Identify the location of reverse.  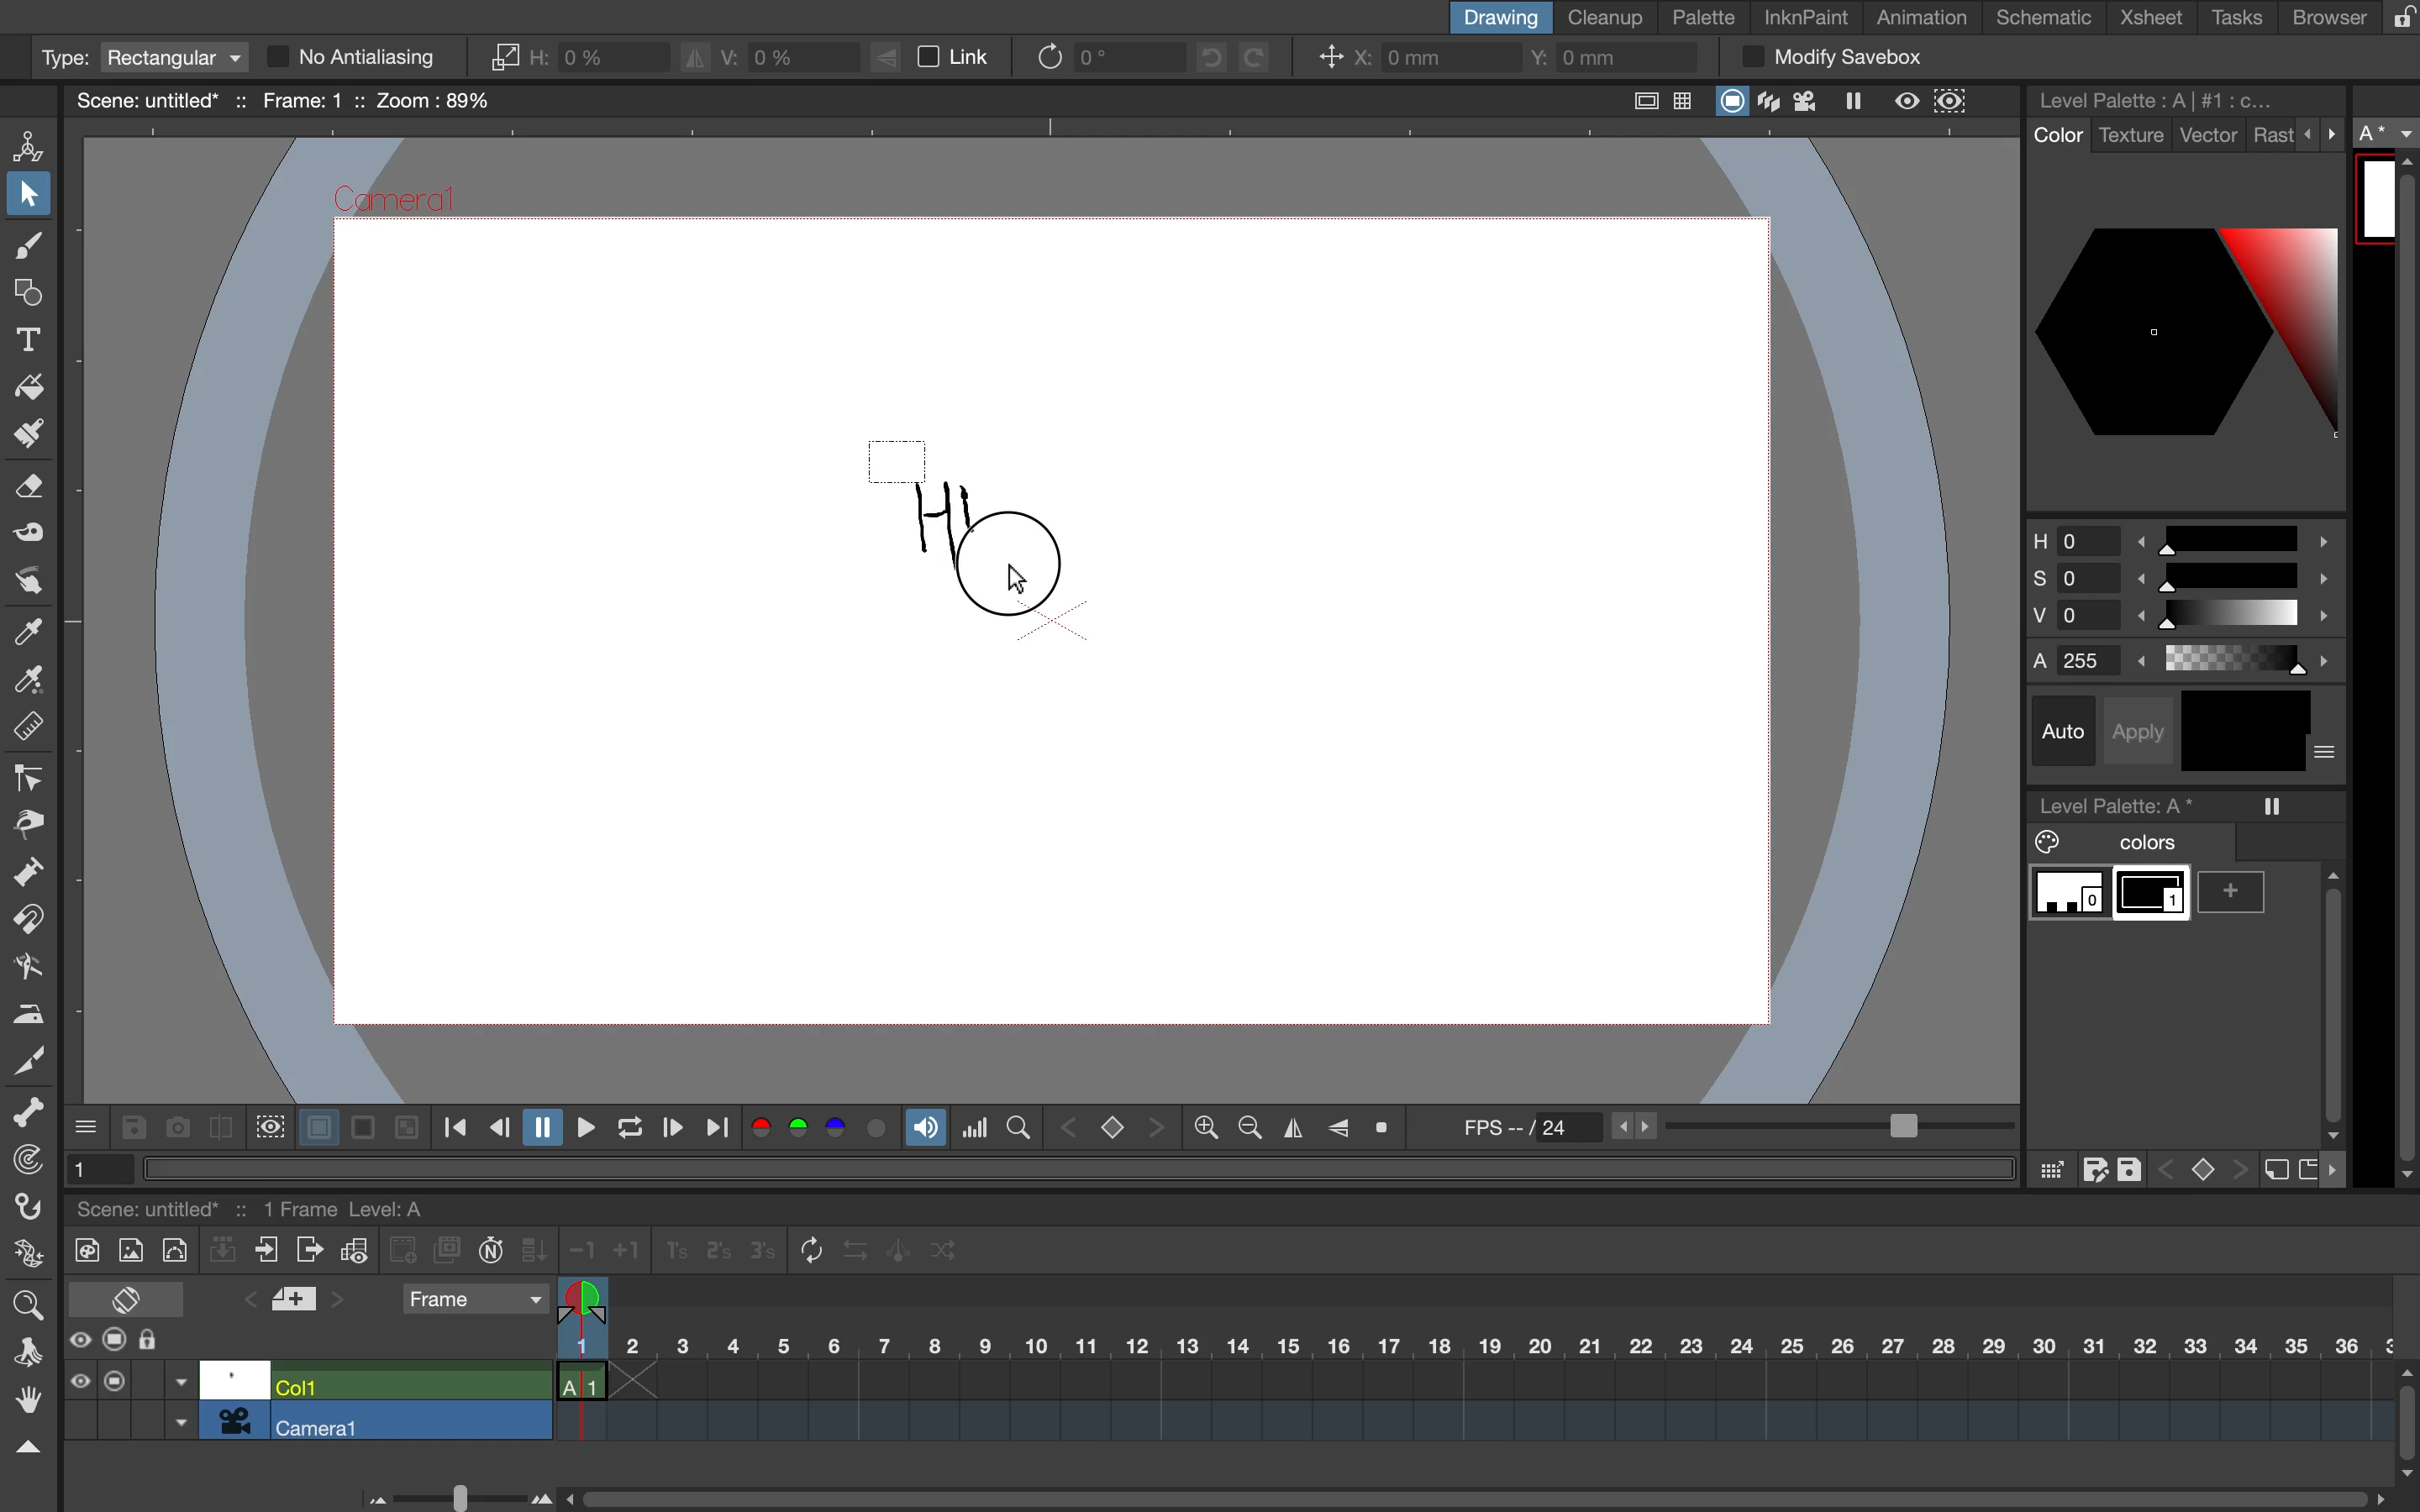
(855, 1251).